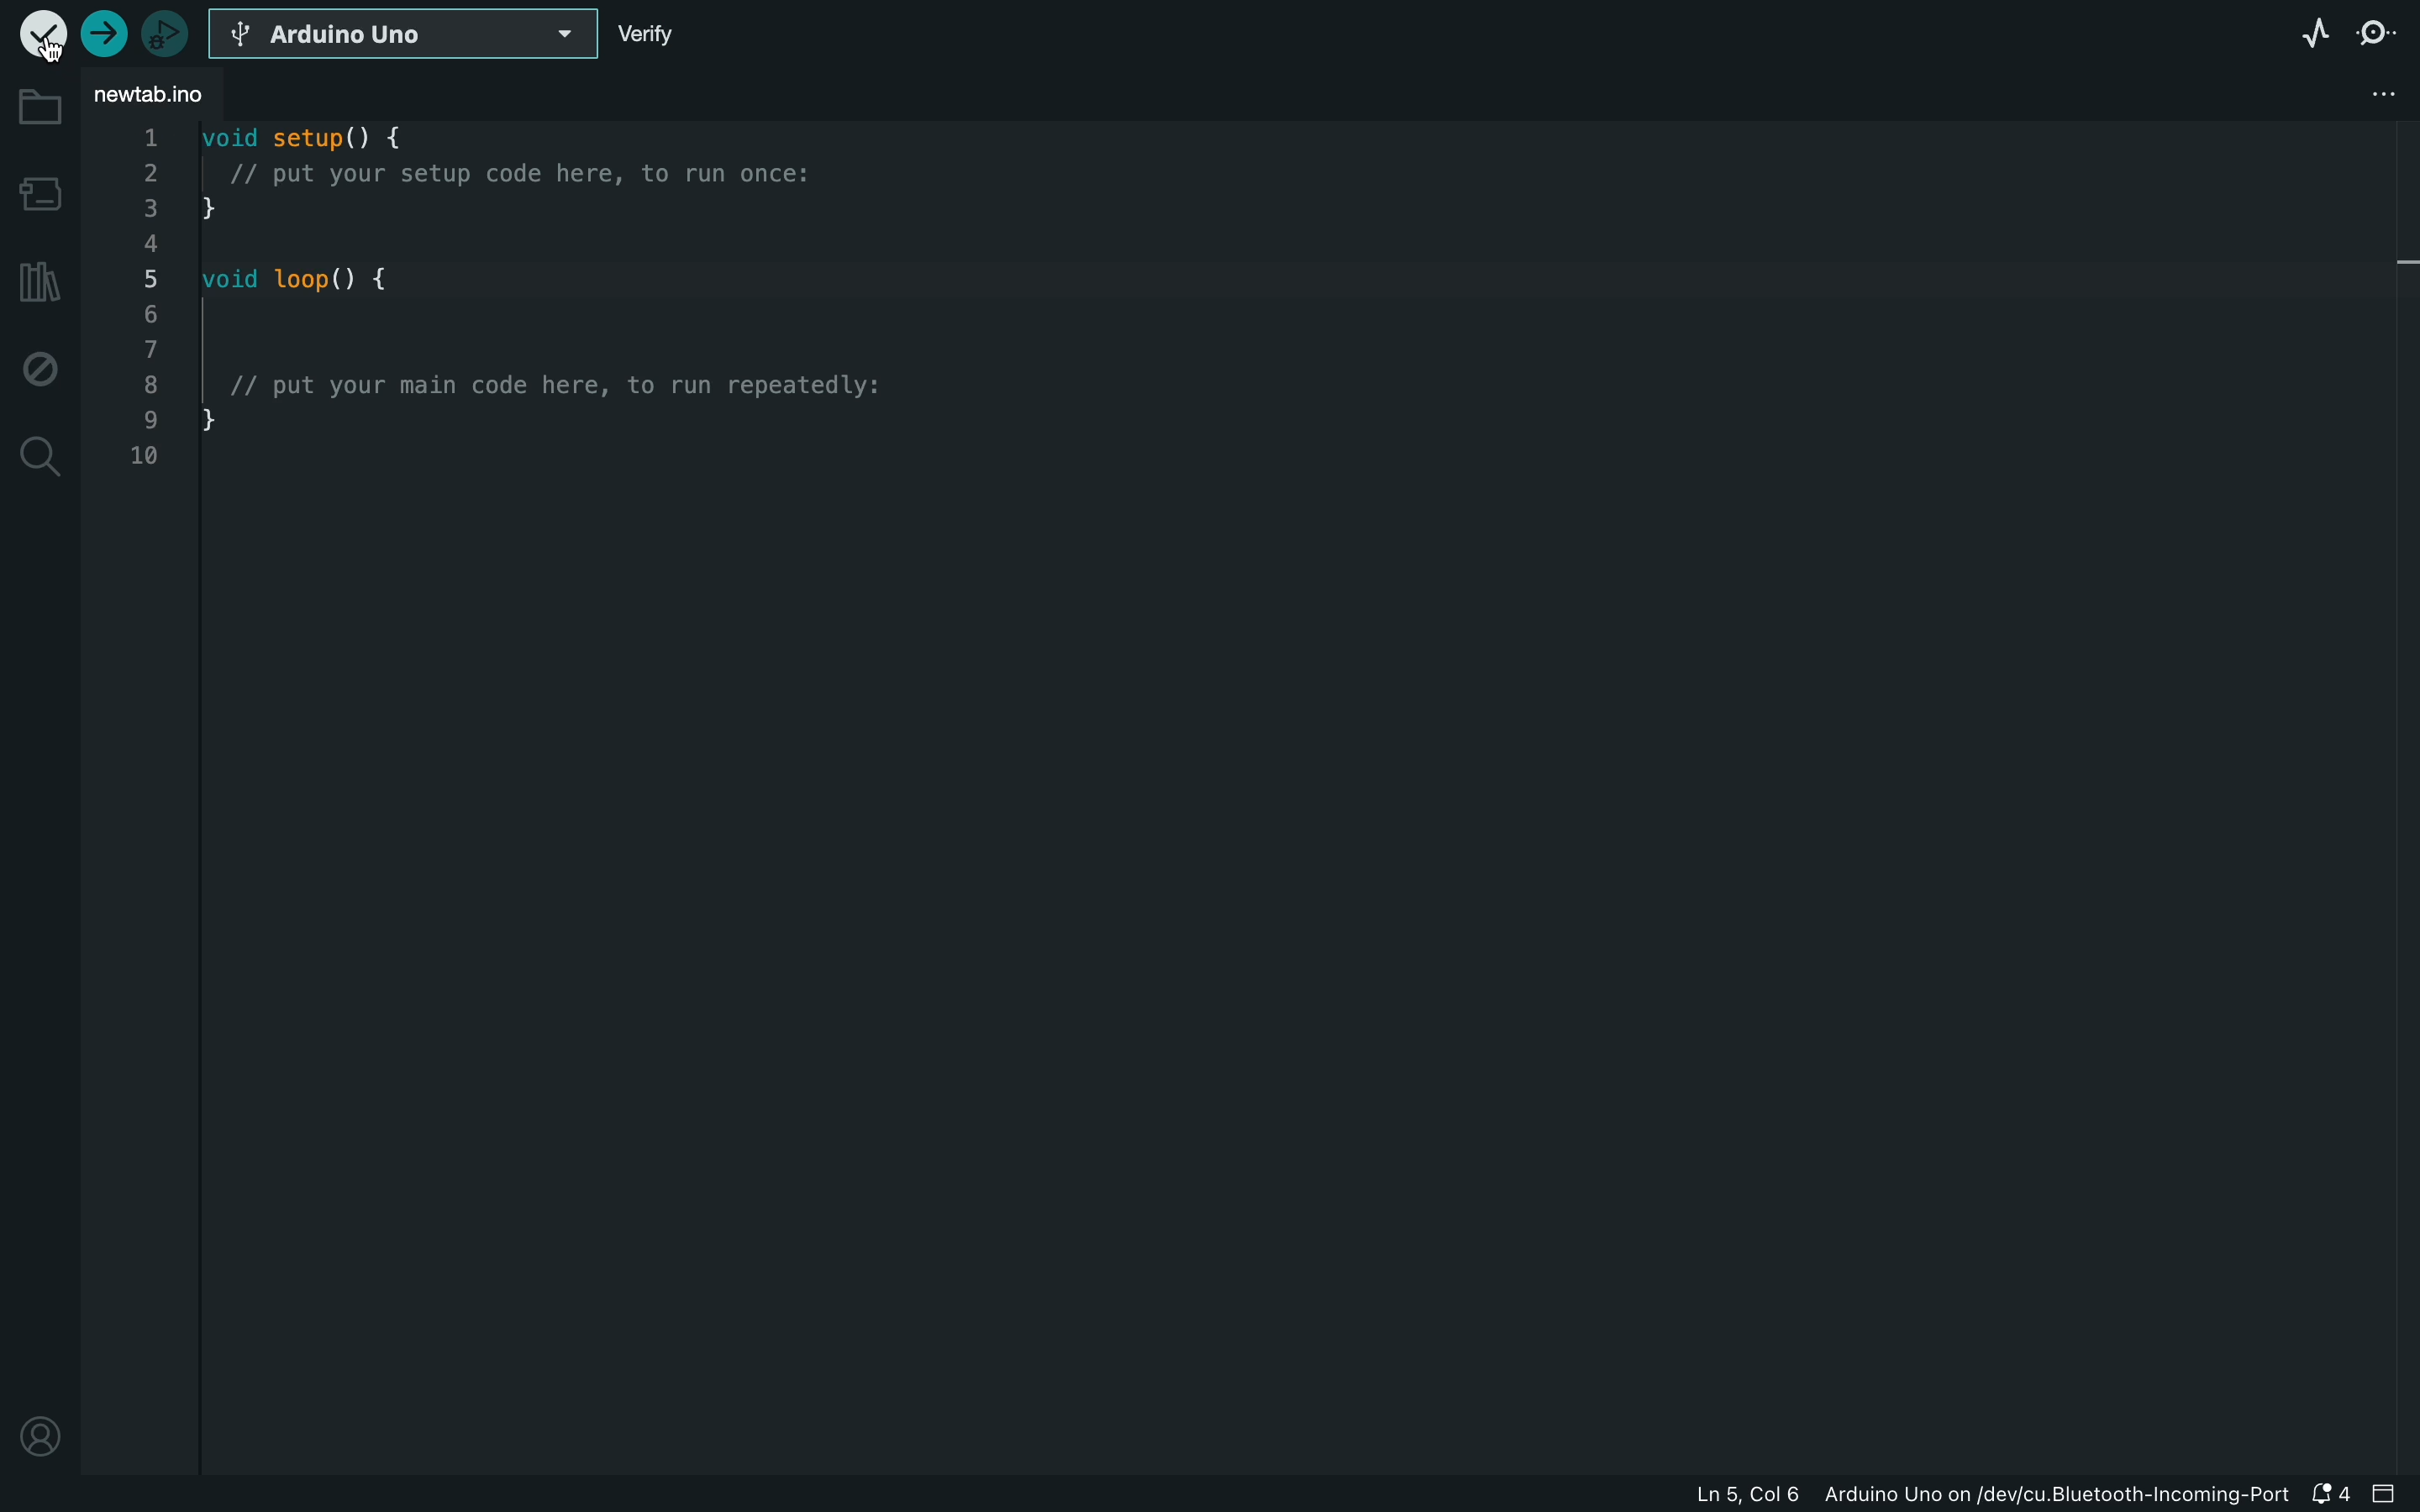 The height and width of the screenshot is (1512, 2420). I want to click on select board, so click(410, 38).